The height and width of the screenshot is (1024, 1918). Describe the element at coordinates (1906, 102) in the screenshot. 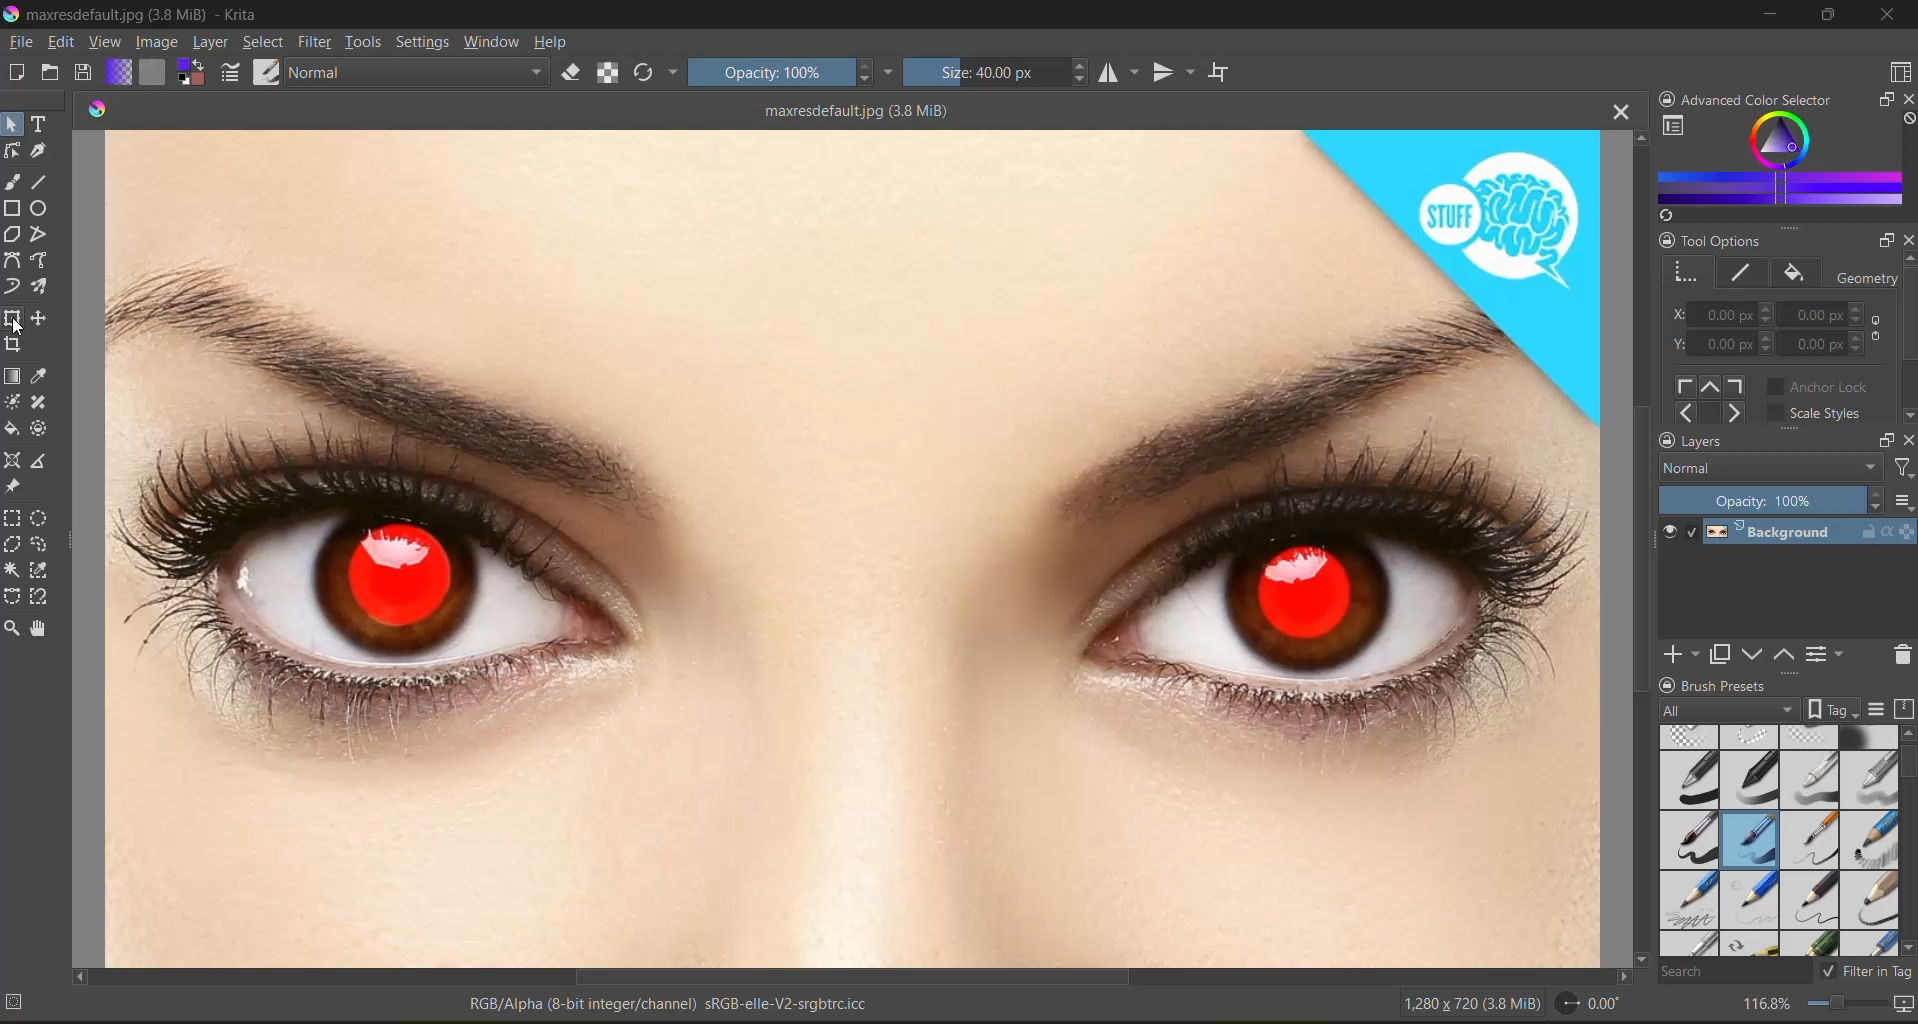

I see `close docker` at that location.